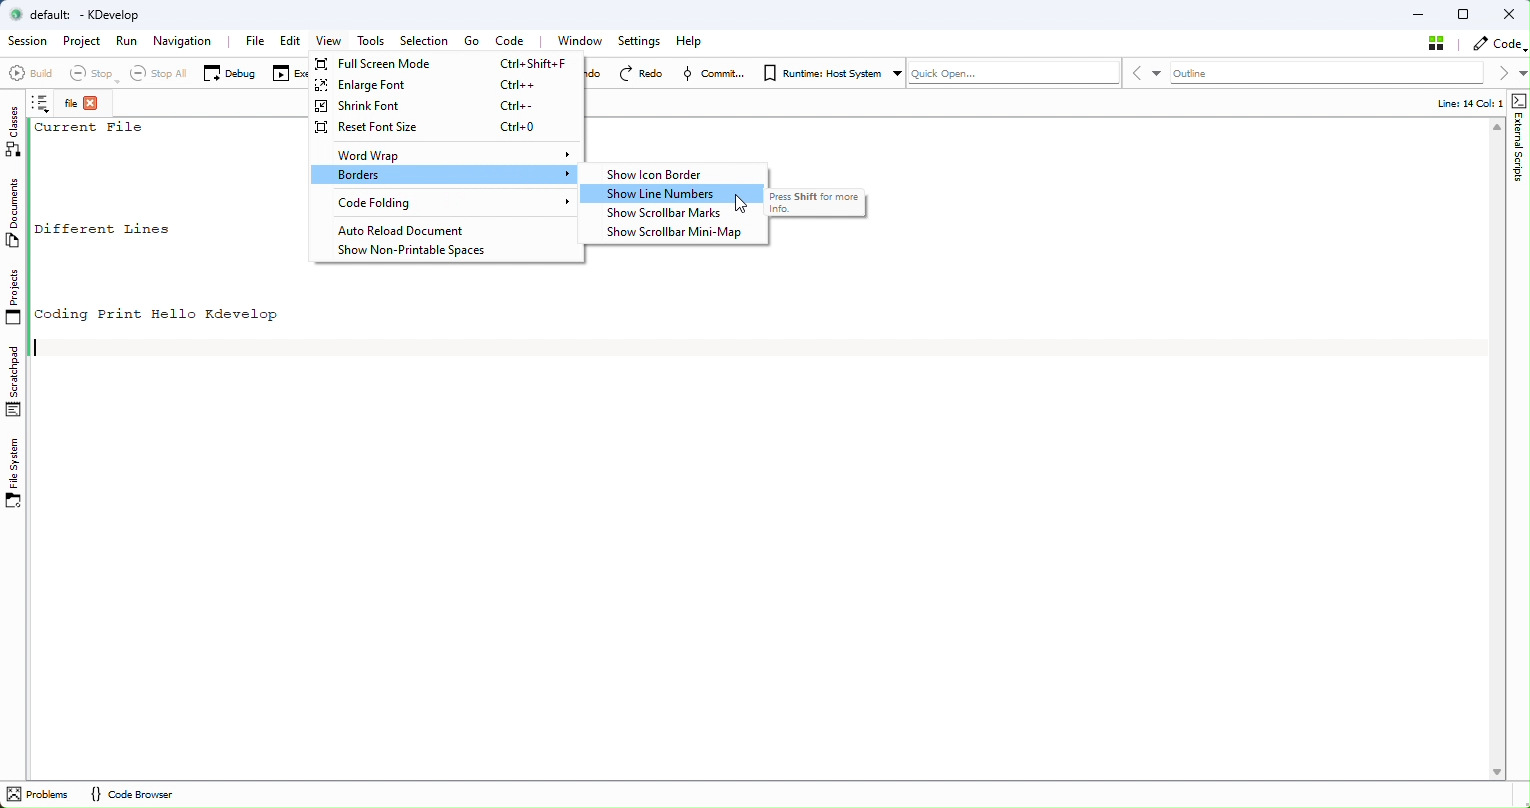 The width and height of the screenshot is (1530, 808). I want to click on Enlarge Font Ctrl++, so click(445, 104).